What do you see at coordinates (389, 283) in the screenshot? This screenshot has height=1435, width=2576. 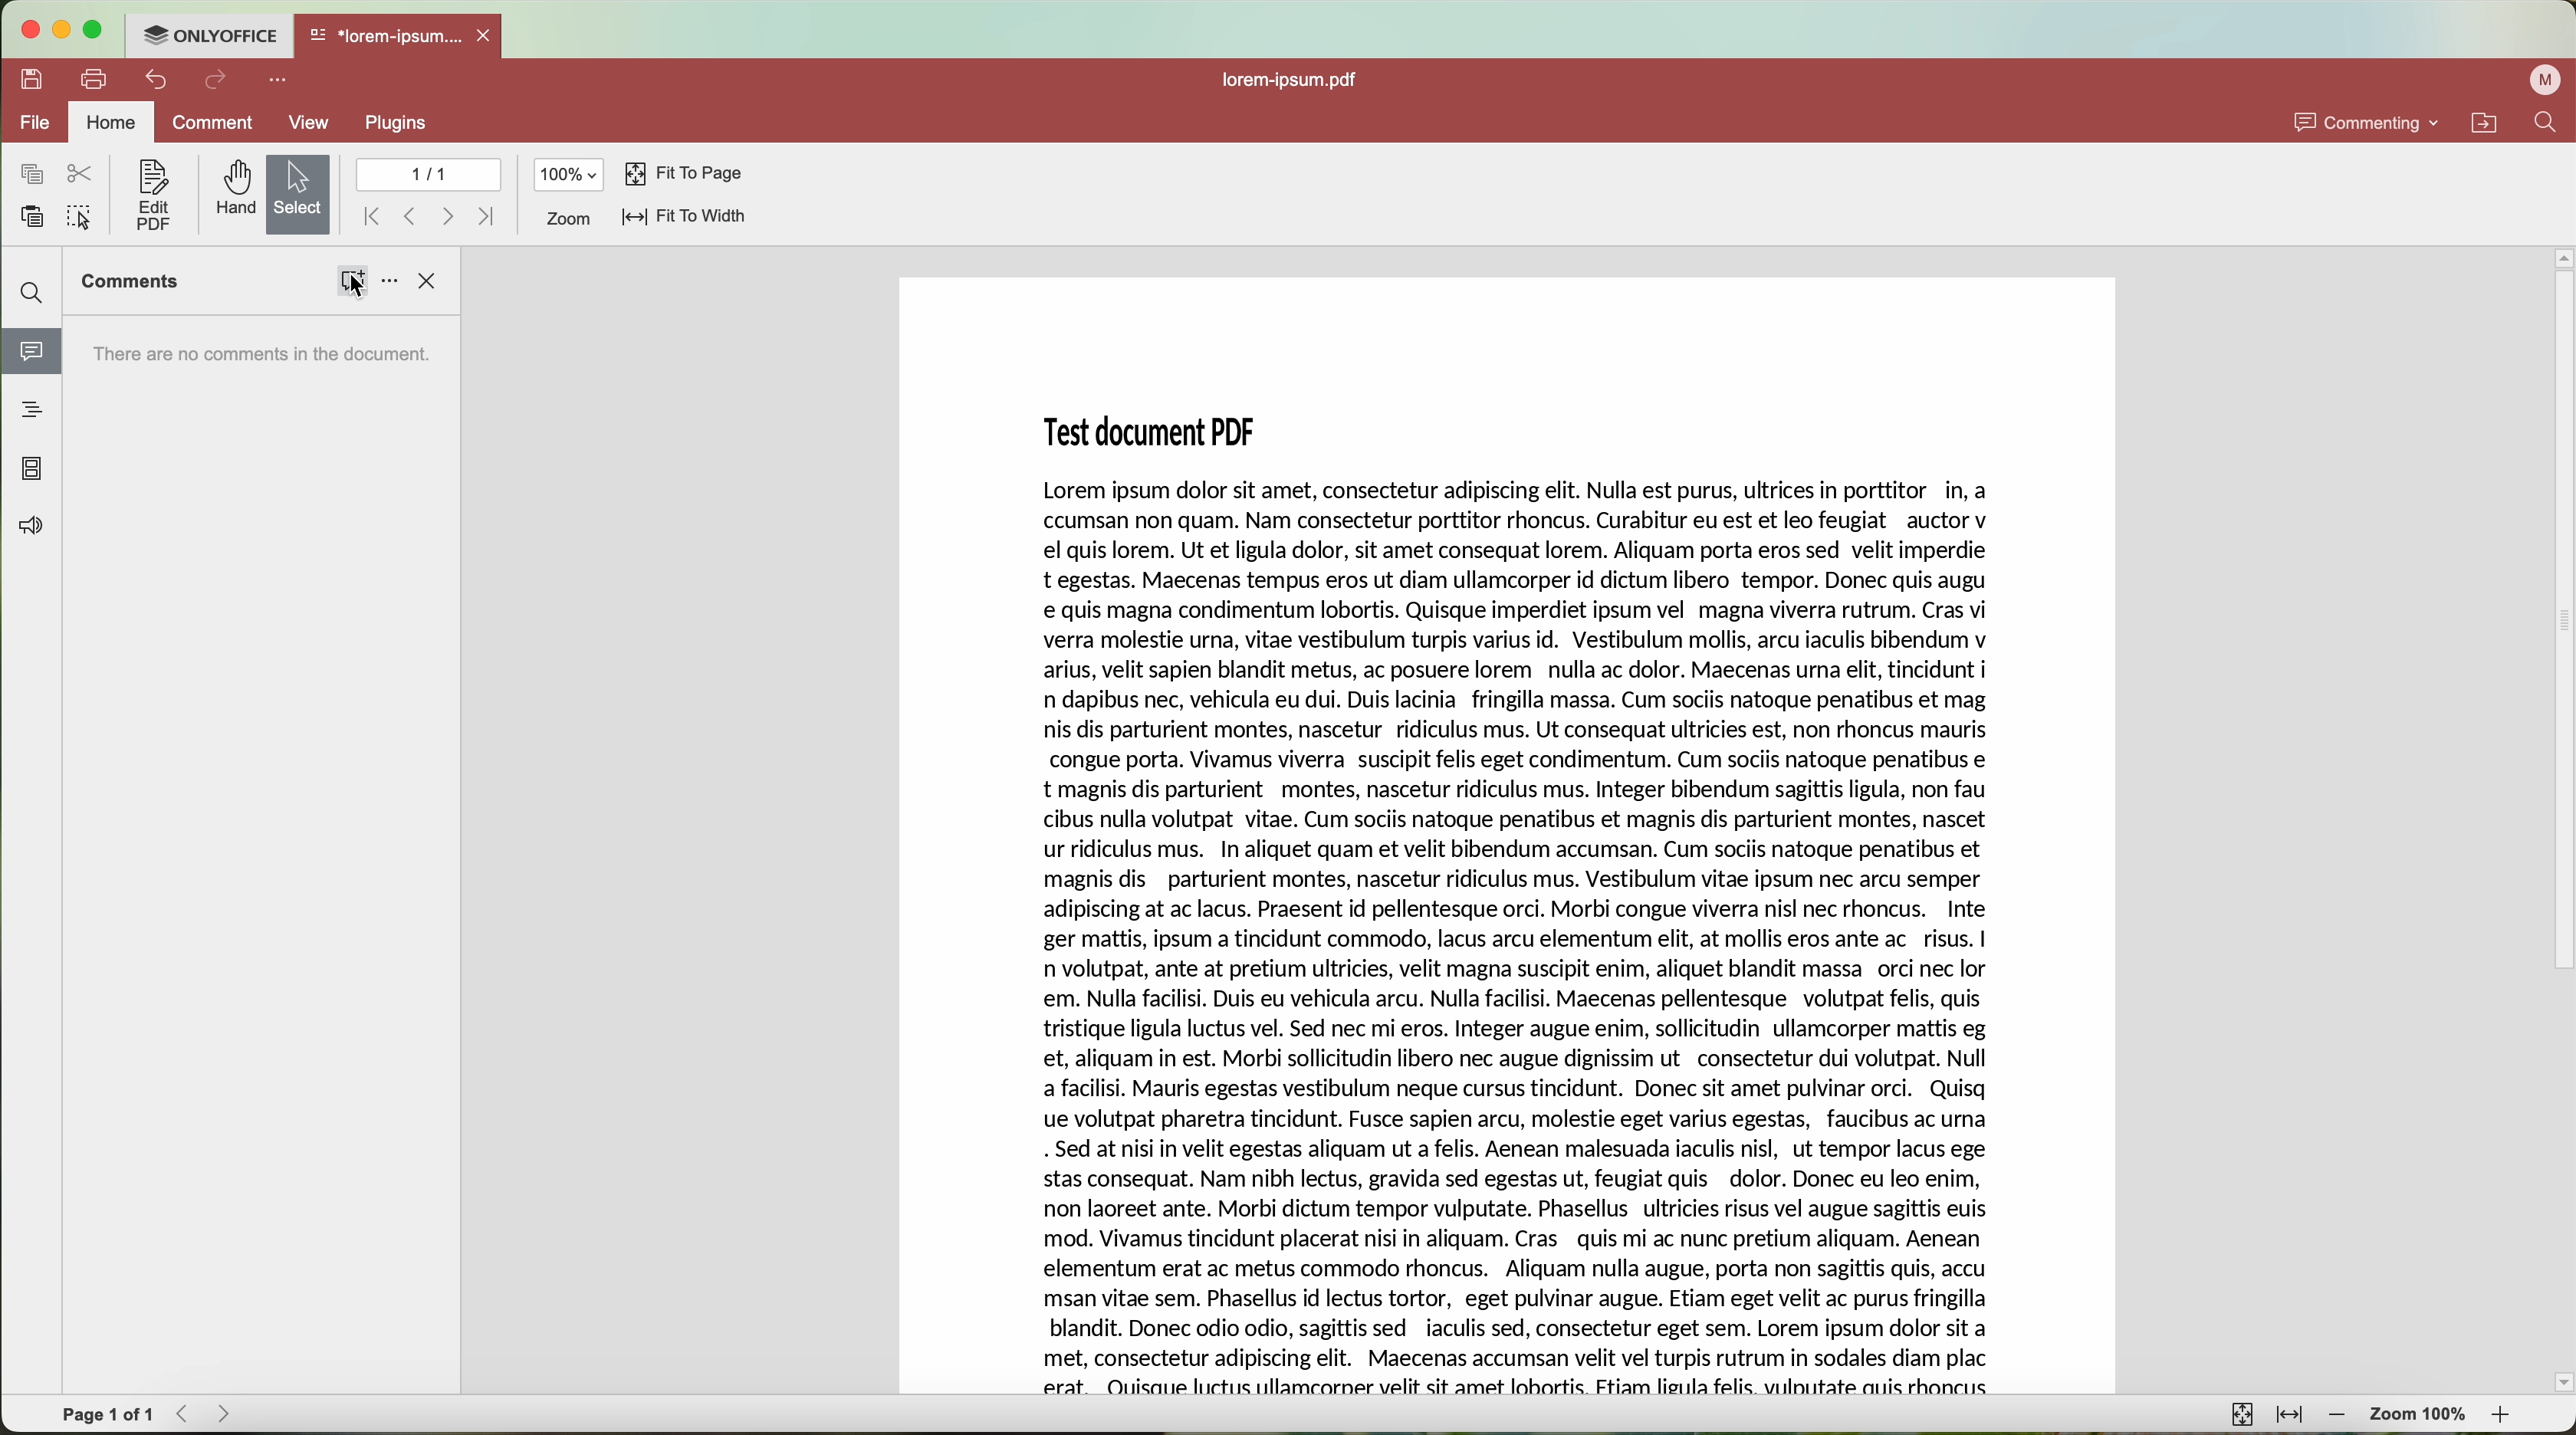 I see `options` at bounding box center [389, 283].